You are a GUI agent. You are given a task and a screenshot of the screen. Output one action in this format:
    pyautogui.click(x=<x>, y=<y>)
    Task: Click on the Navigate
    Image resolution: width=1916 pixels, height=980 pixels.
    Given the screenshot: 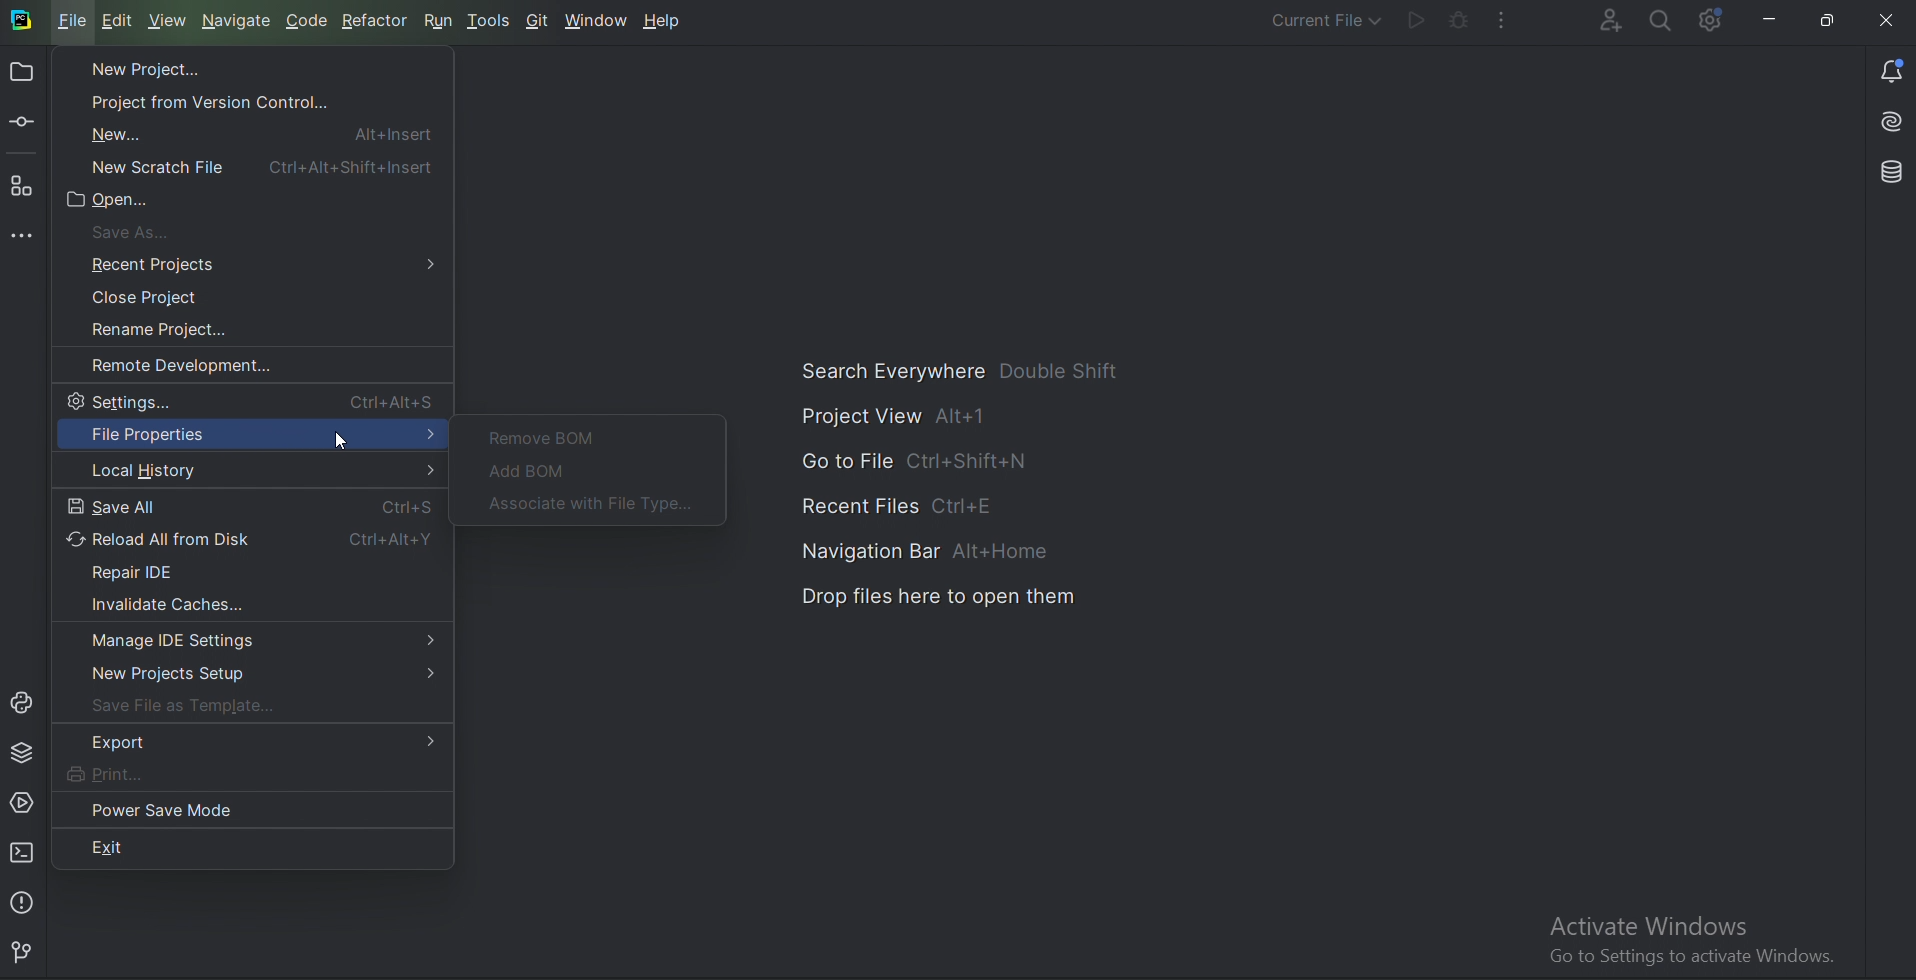 What is the action you would take?
    pyautogui.click(x=238, y=20)
    